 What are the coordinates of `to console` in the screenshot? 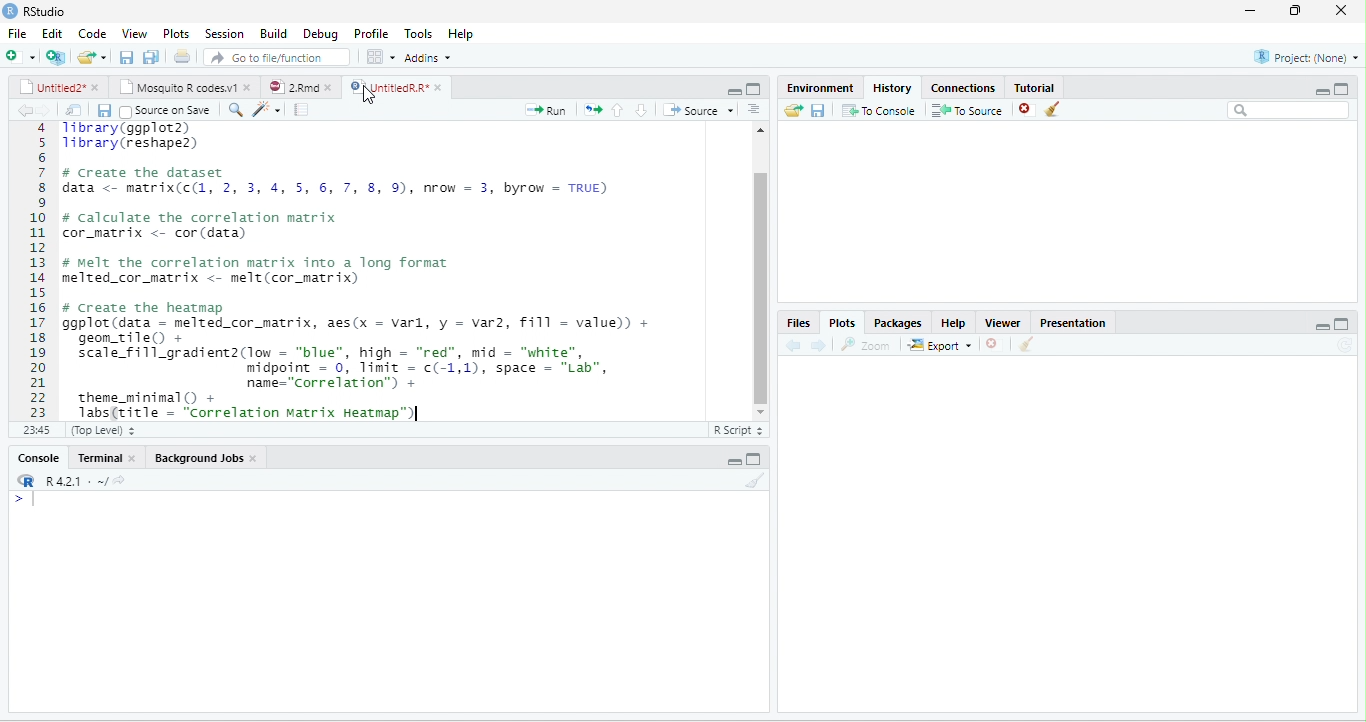 It's located at (880, 112).